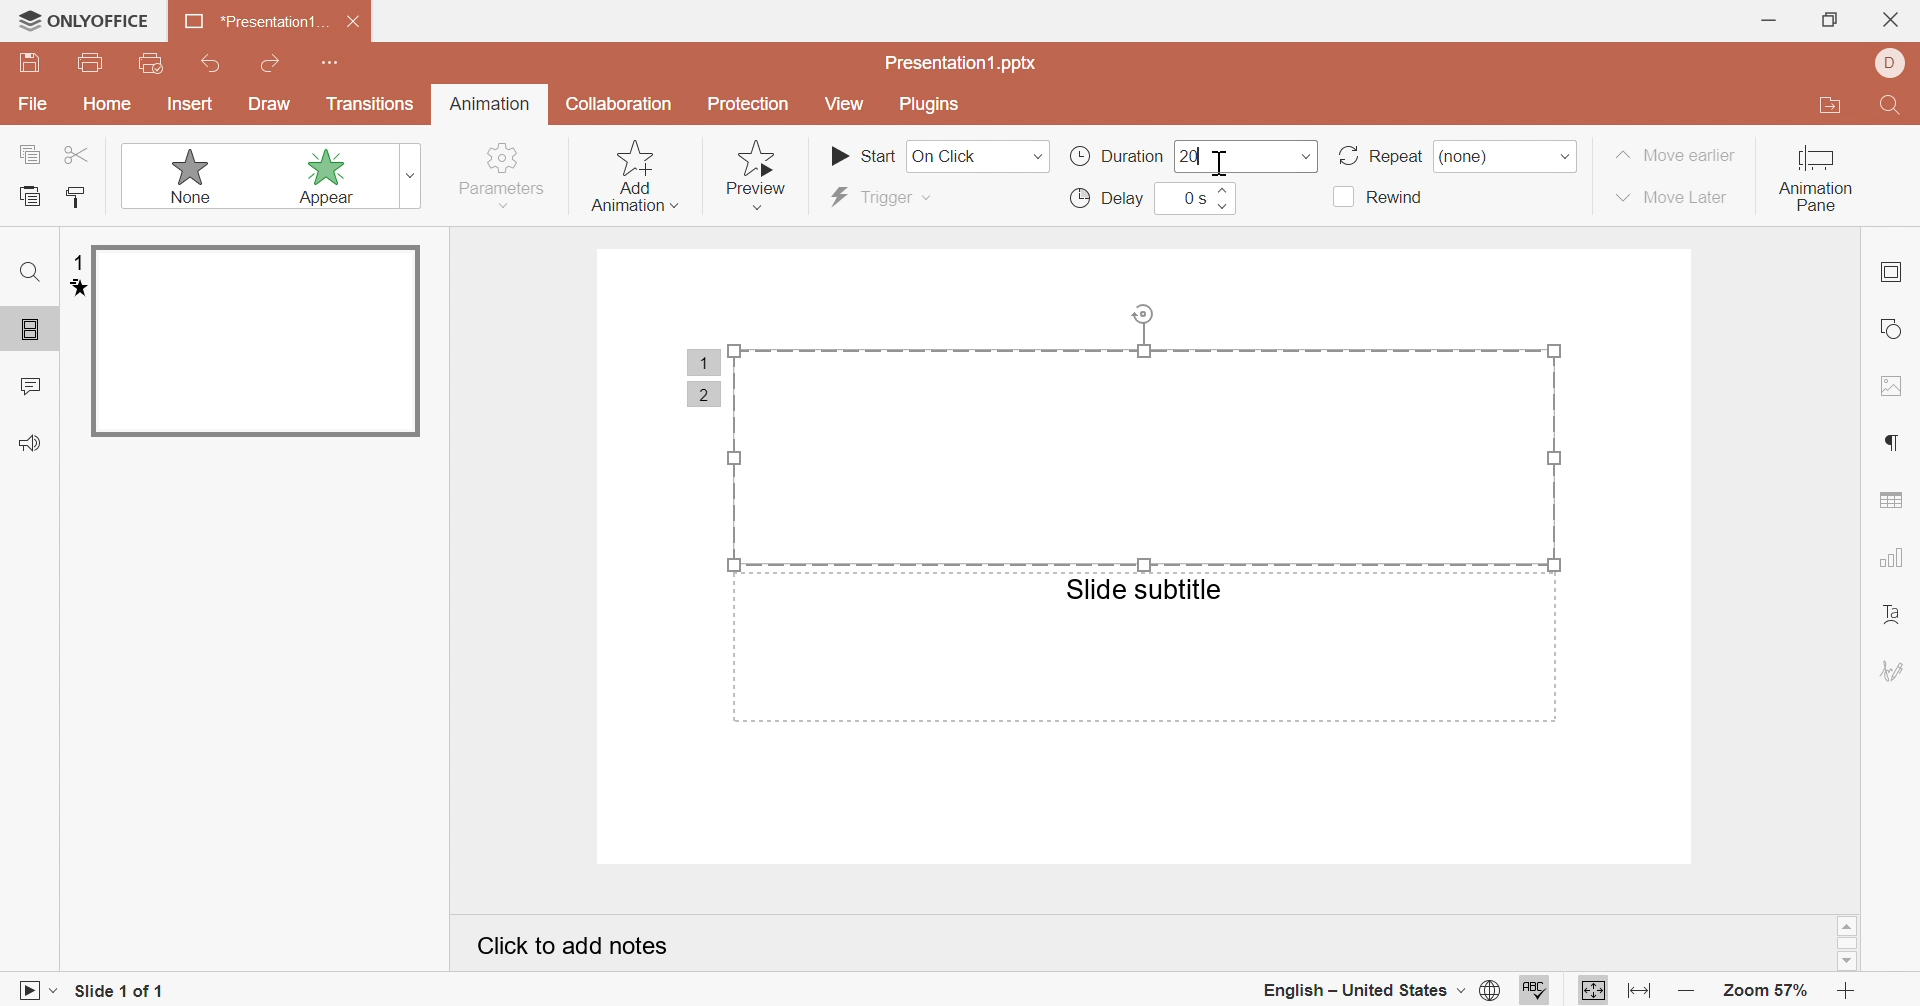 This screenshot has width=1920, height=1006. Describe the element at coordinates (1189, 156) in the screenshot. I see `20` at that location.